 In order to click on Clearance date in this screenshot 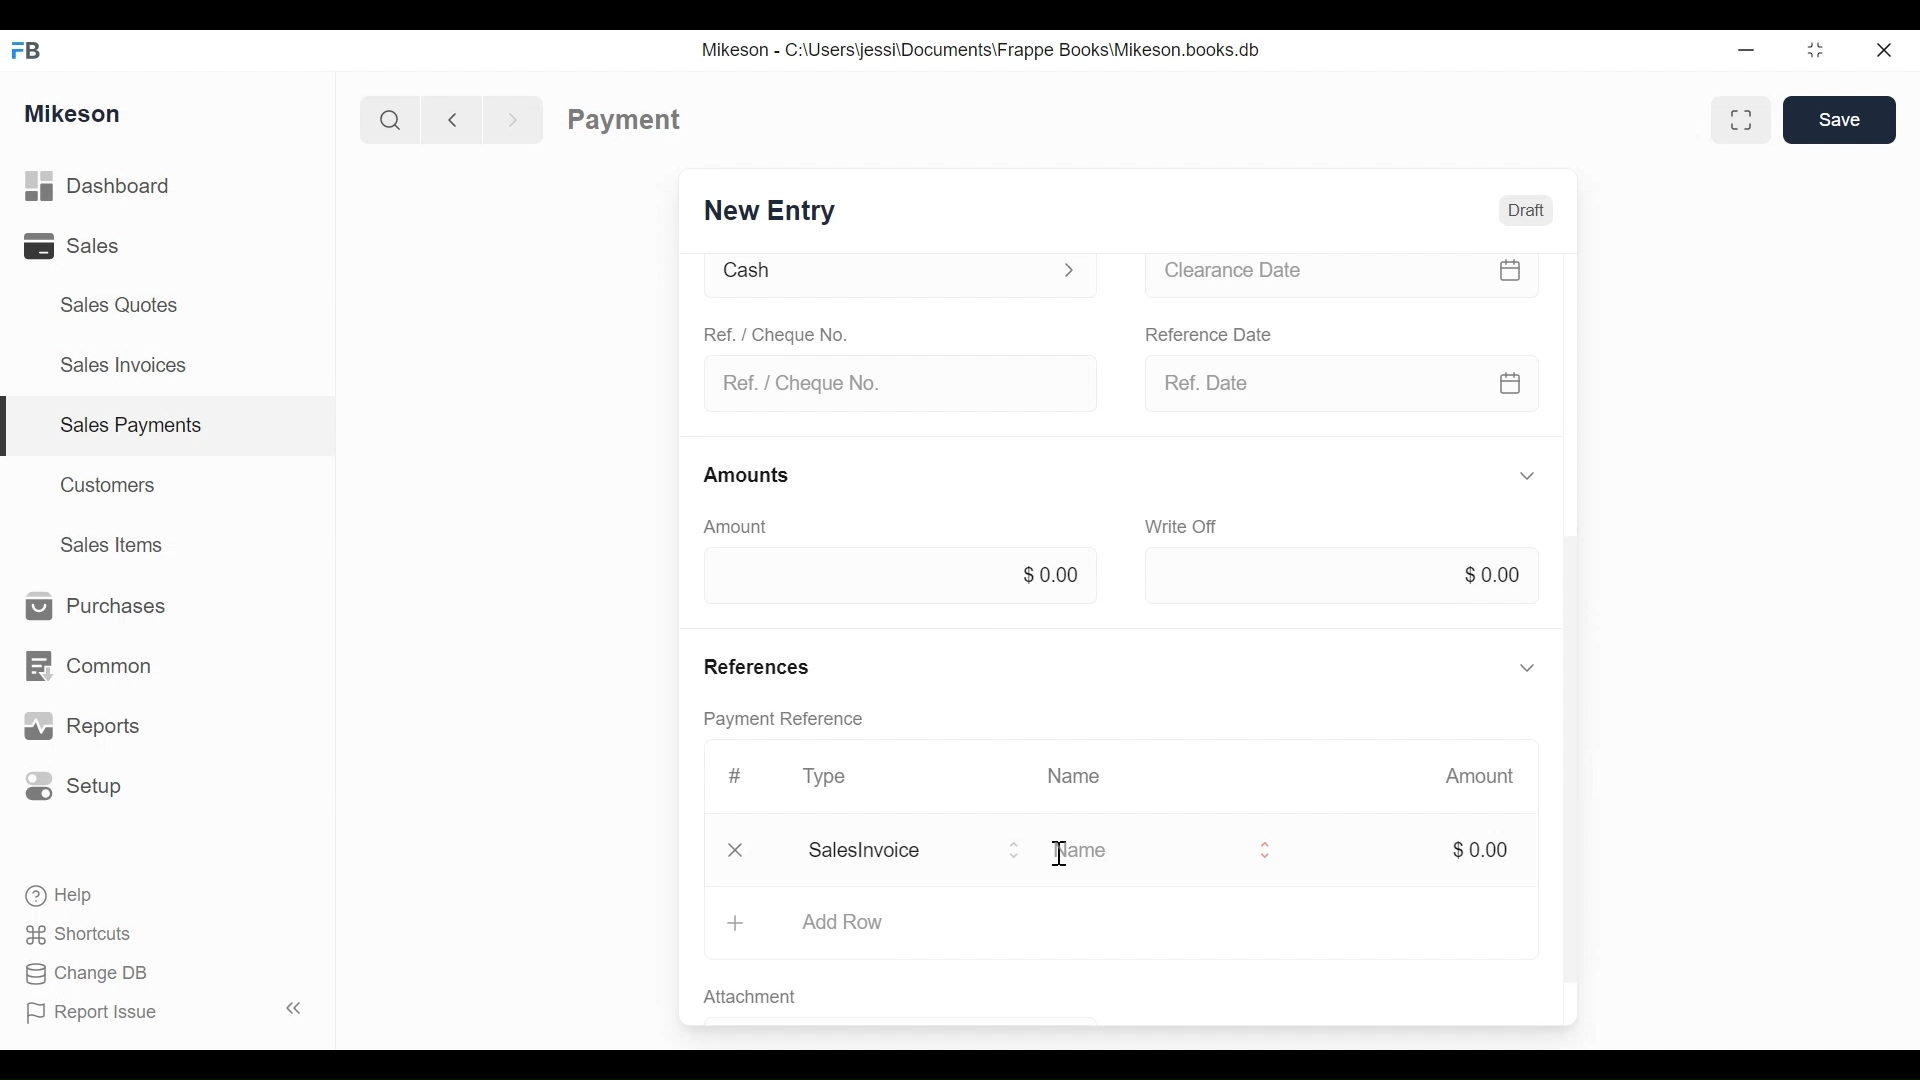, I will do `click(1338, 275)`.